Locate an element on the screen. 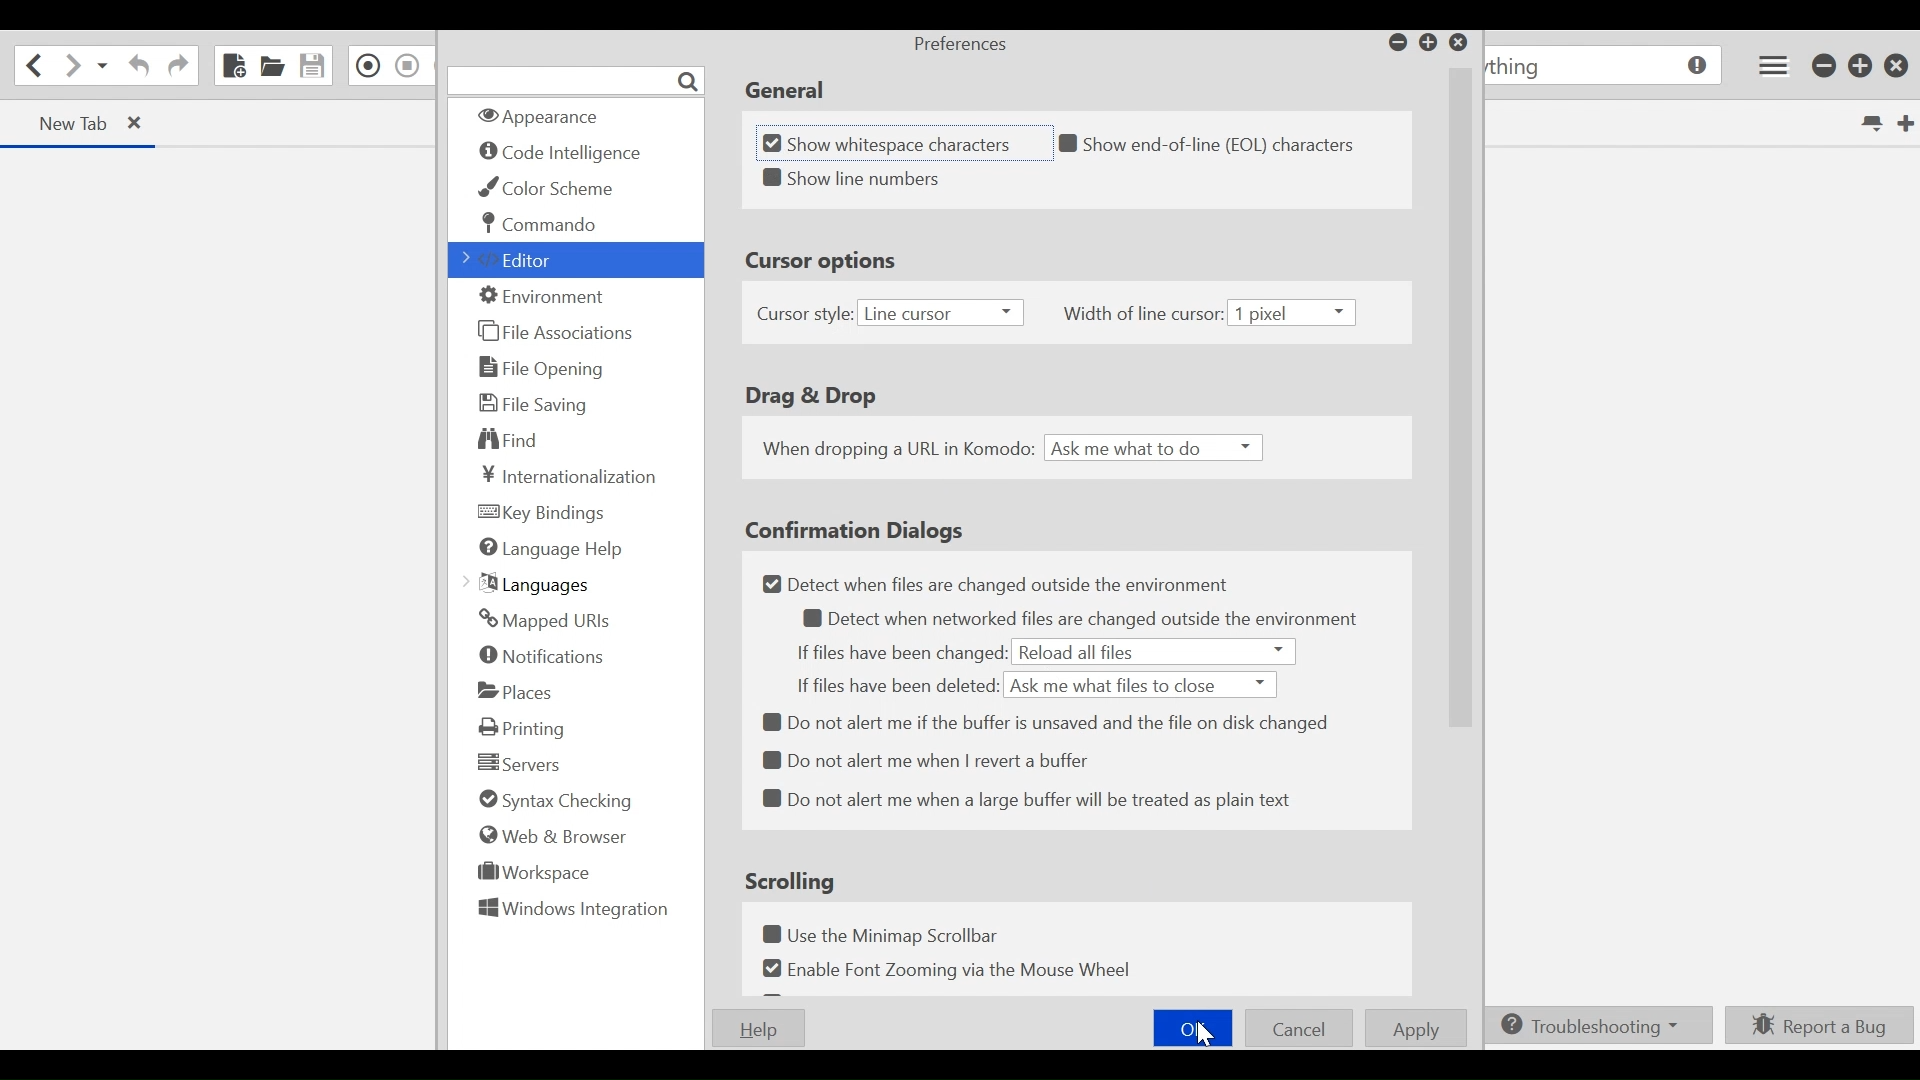  Drag & Drop is located at coordinates (814, 396).